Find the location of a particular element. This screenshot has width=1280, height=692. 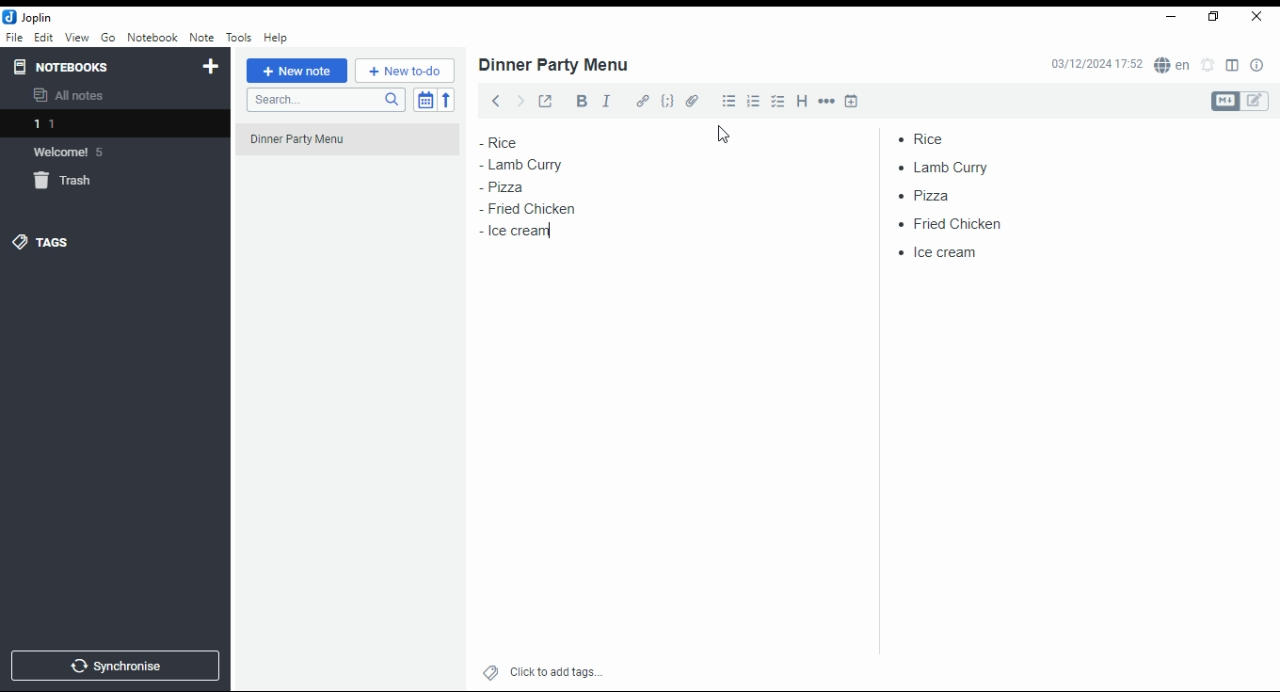

rice is located at coordinates (515, 142).